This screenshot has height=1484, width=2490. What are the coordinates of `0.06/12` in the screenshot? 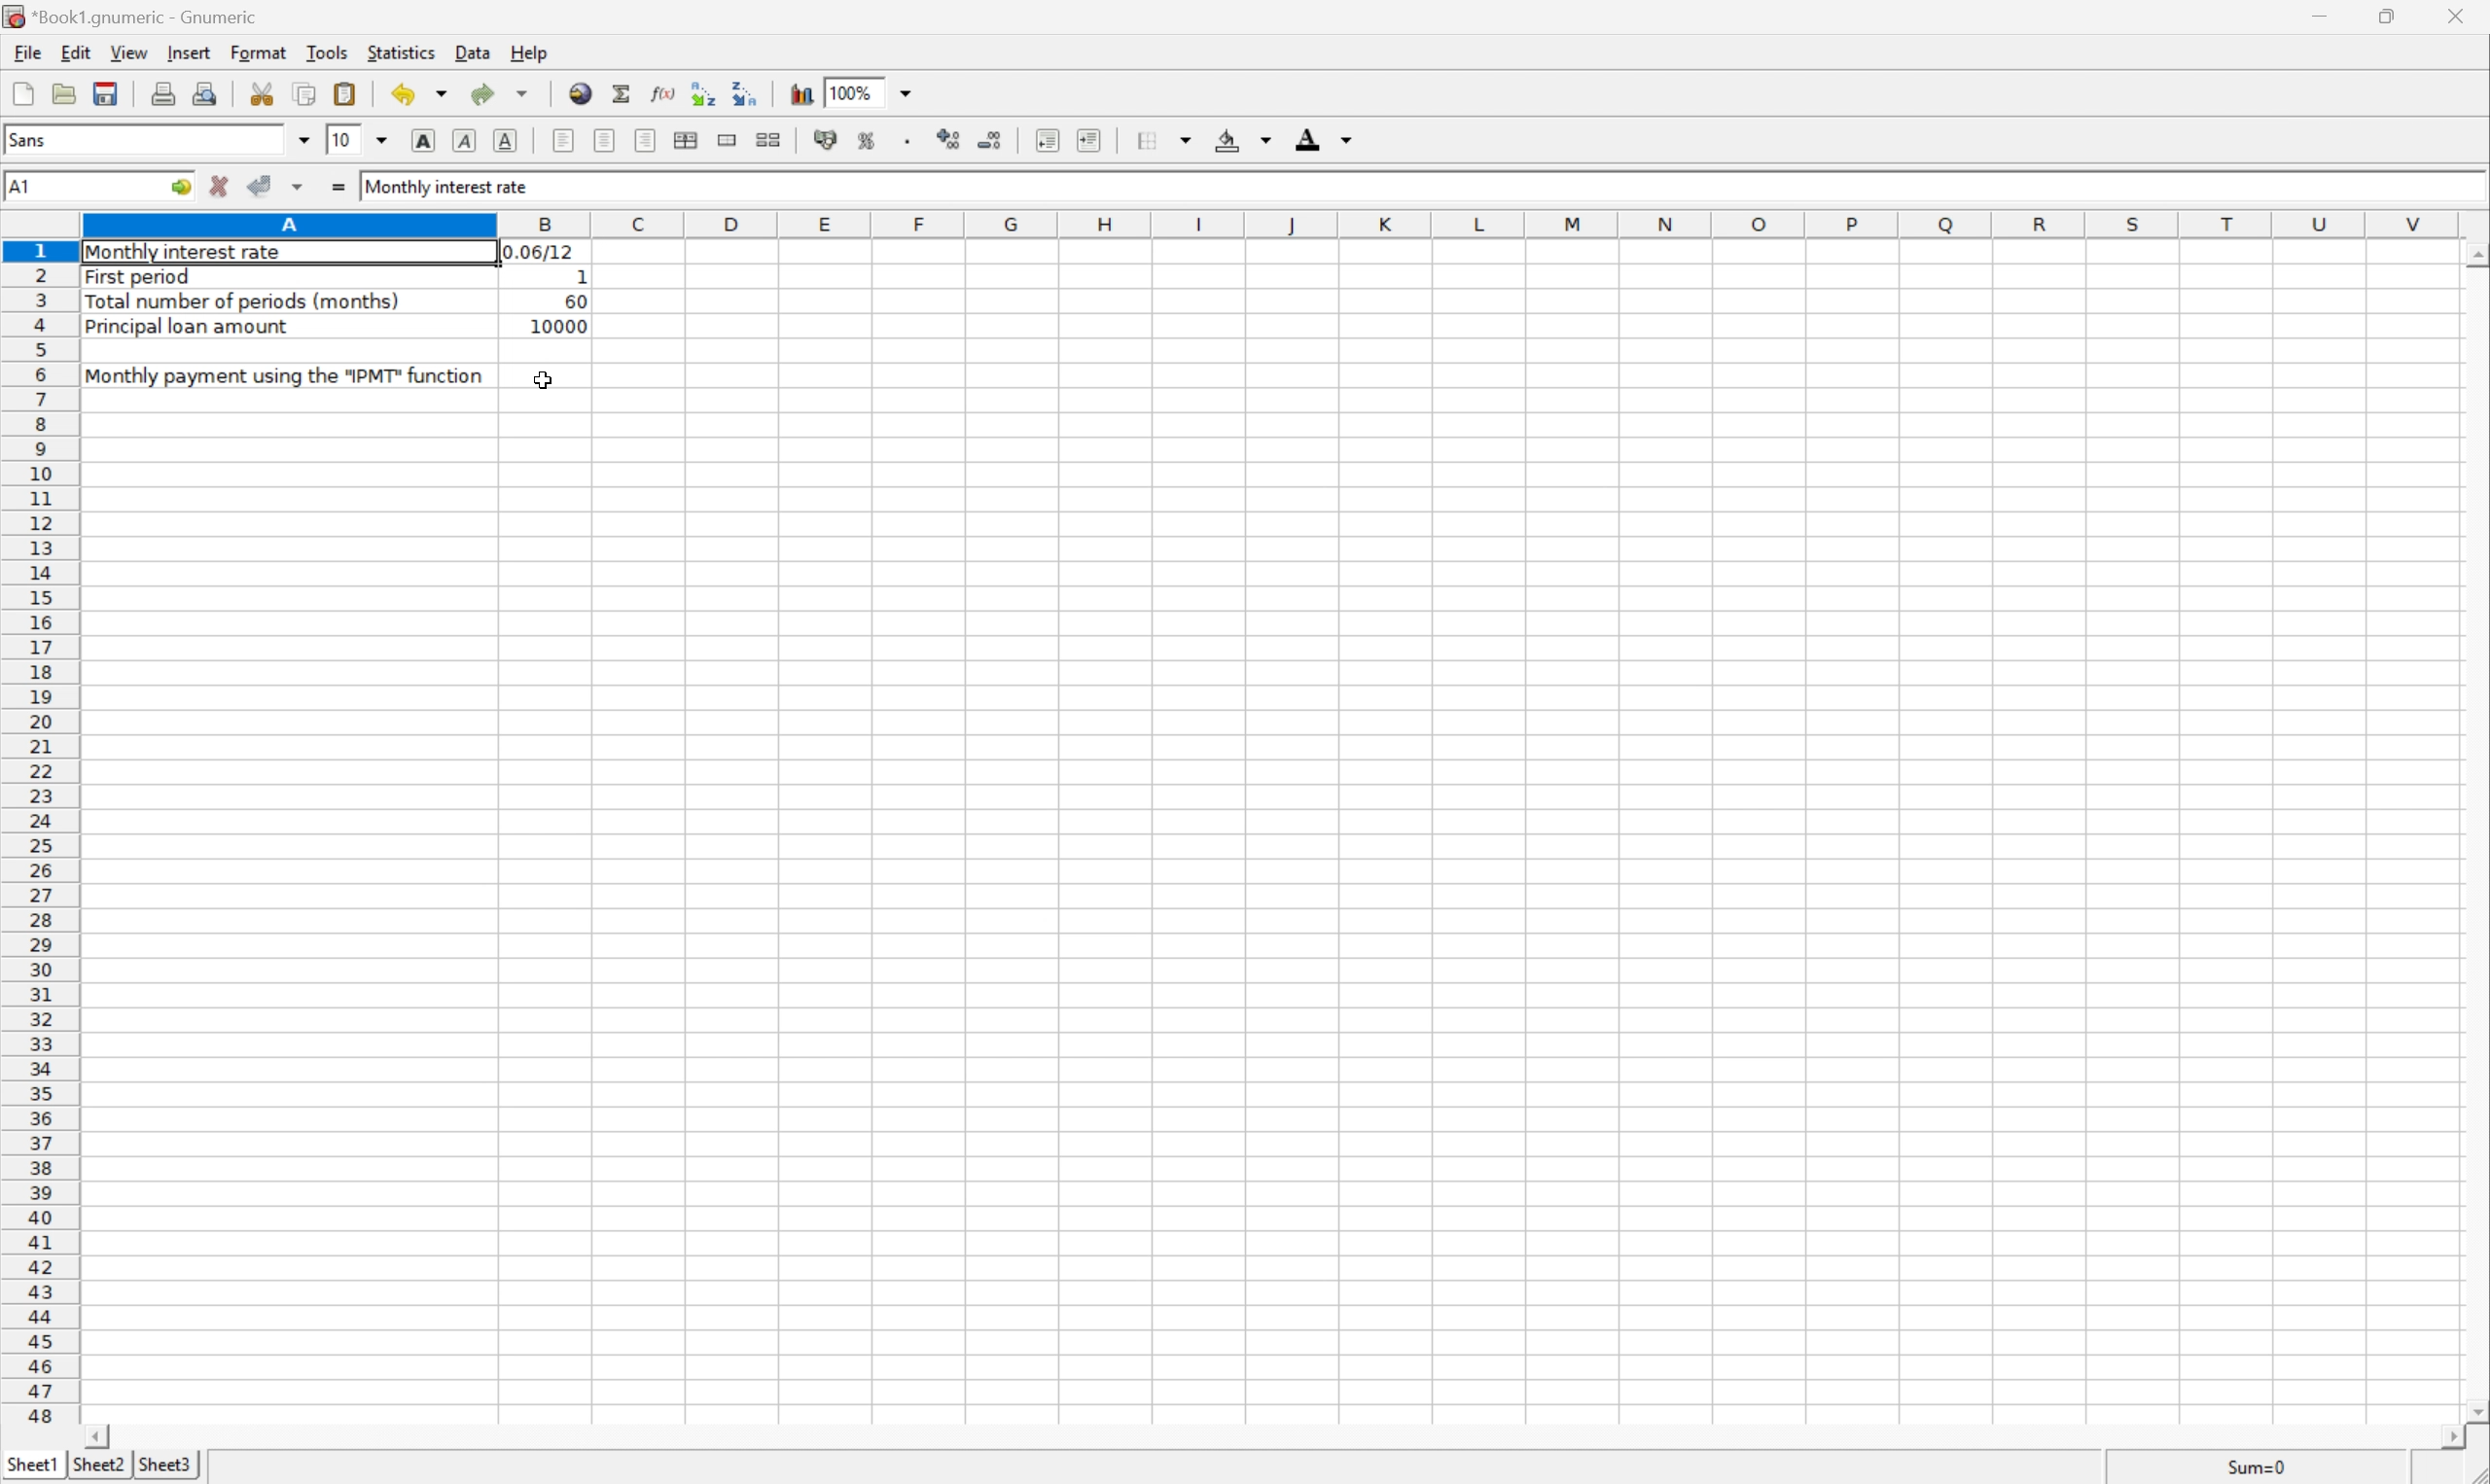 It's located at (540, 250).